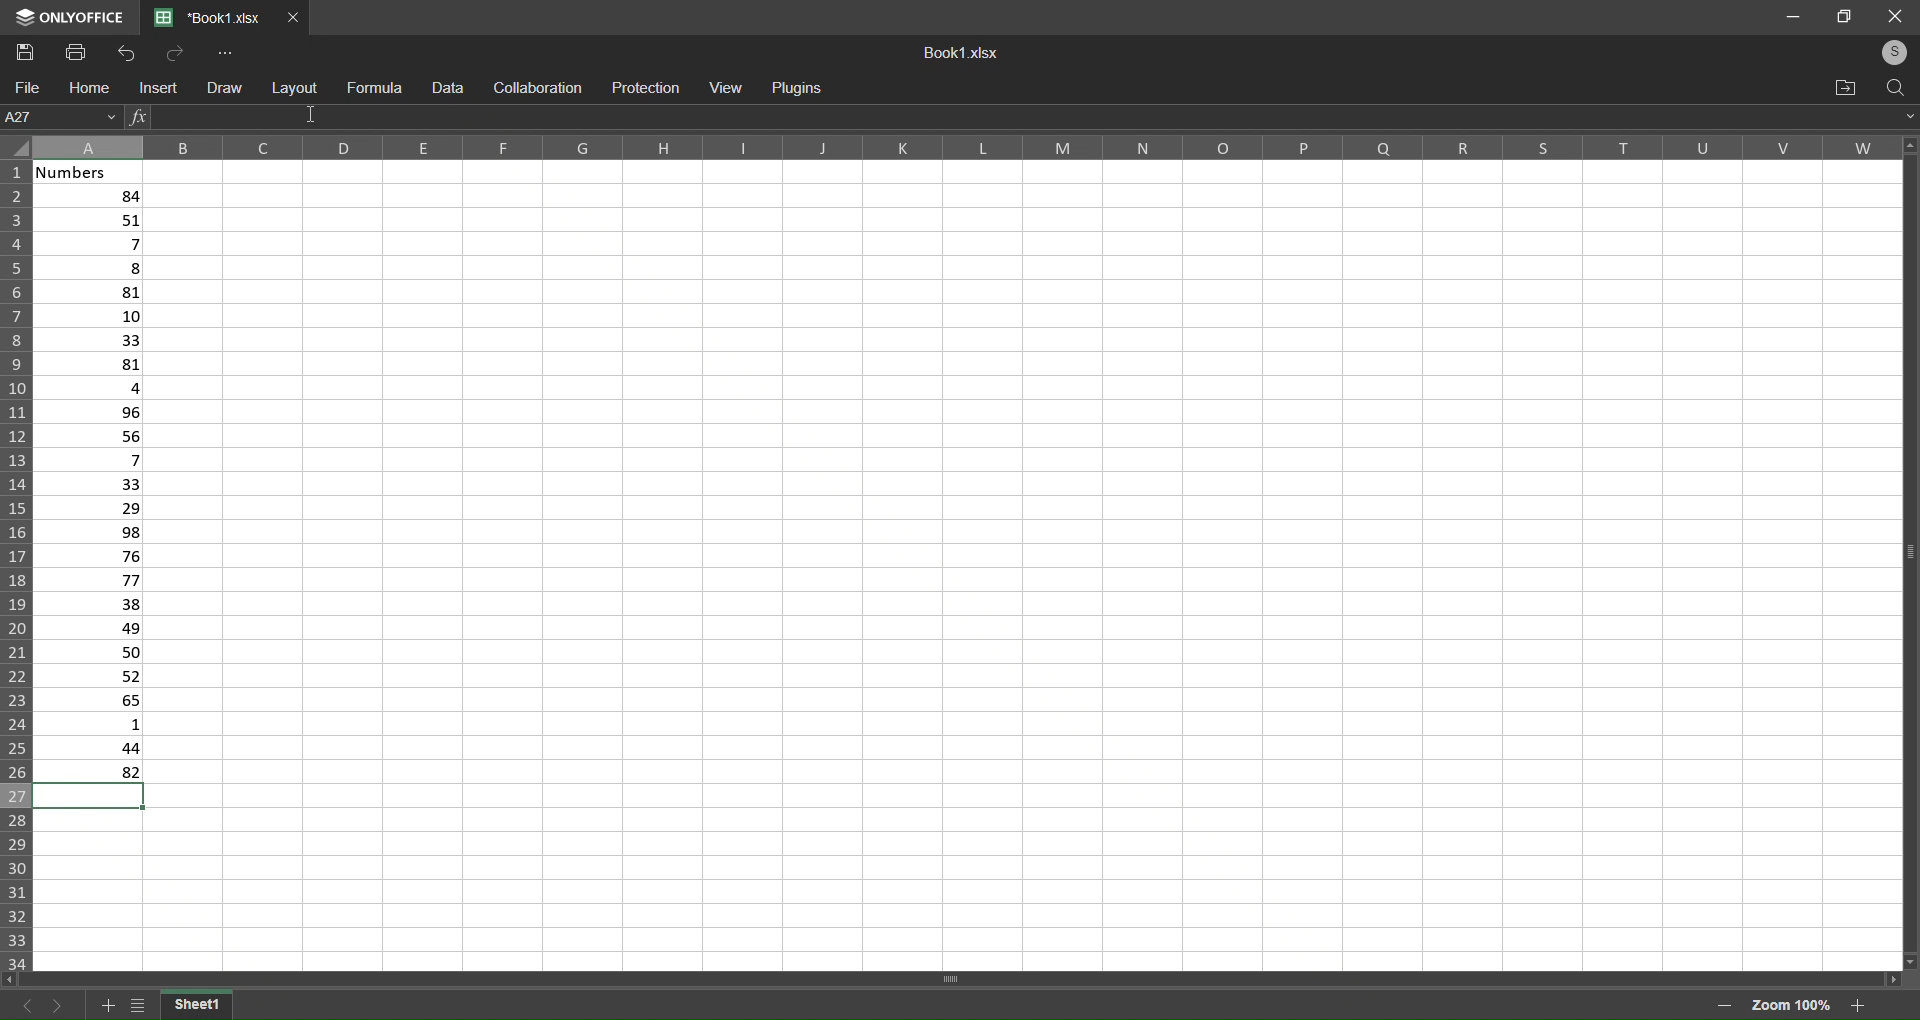  What do you see at coordinates (54, 1004) in the screenshot?
I see `next` at bounding box center [54, 1004].